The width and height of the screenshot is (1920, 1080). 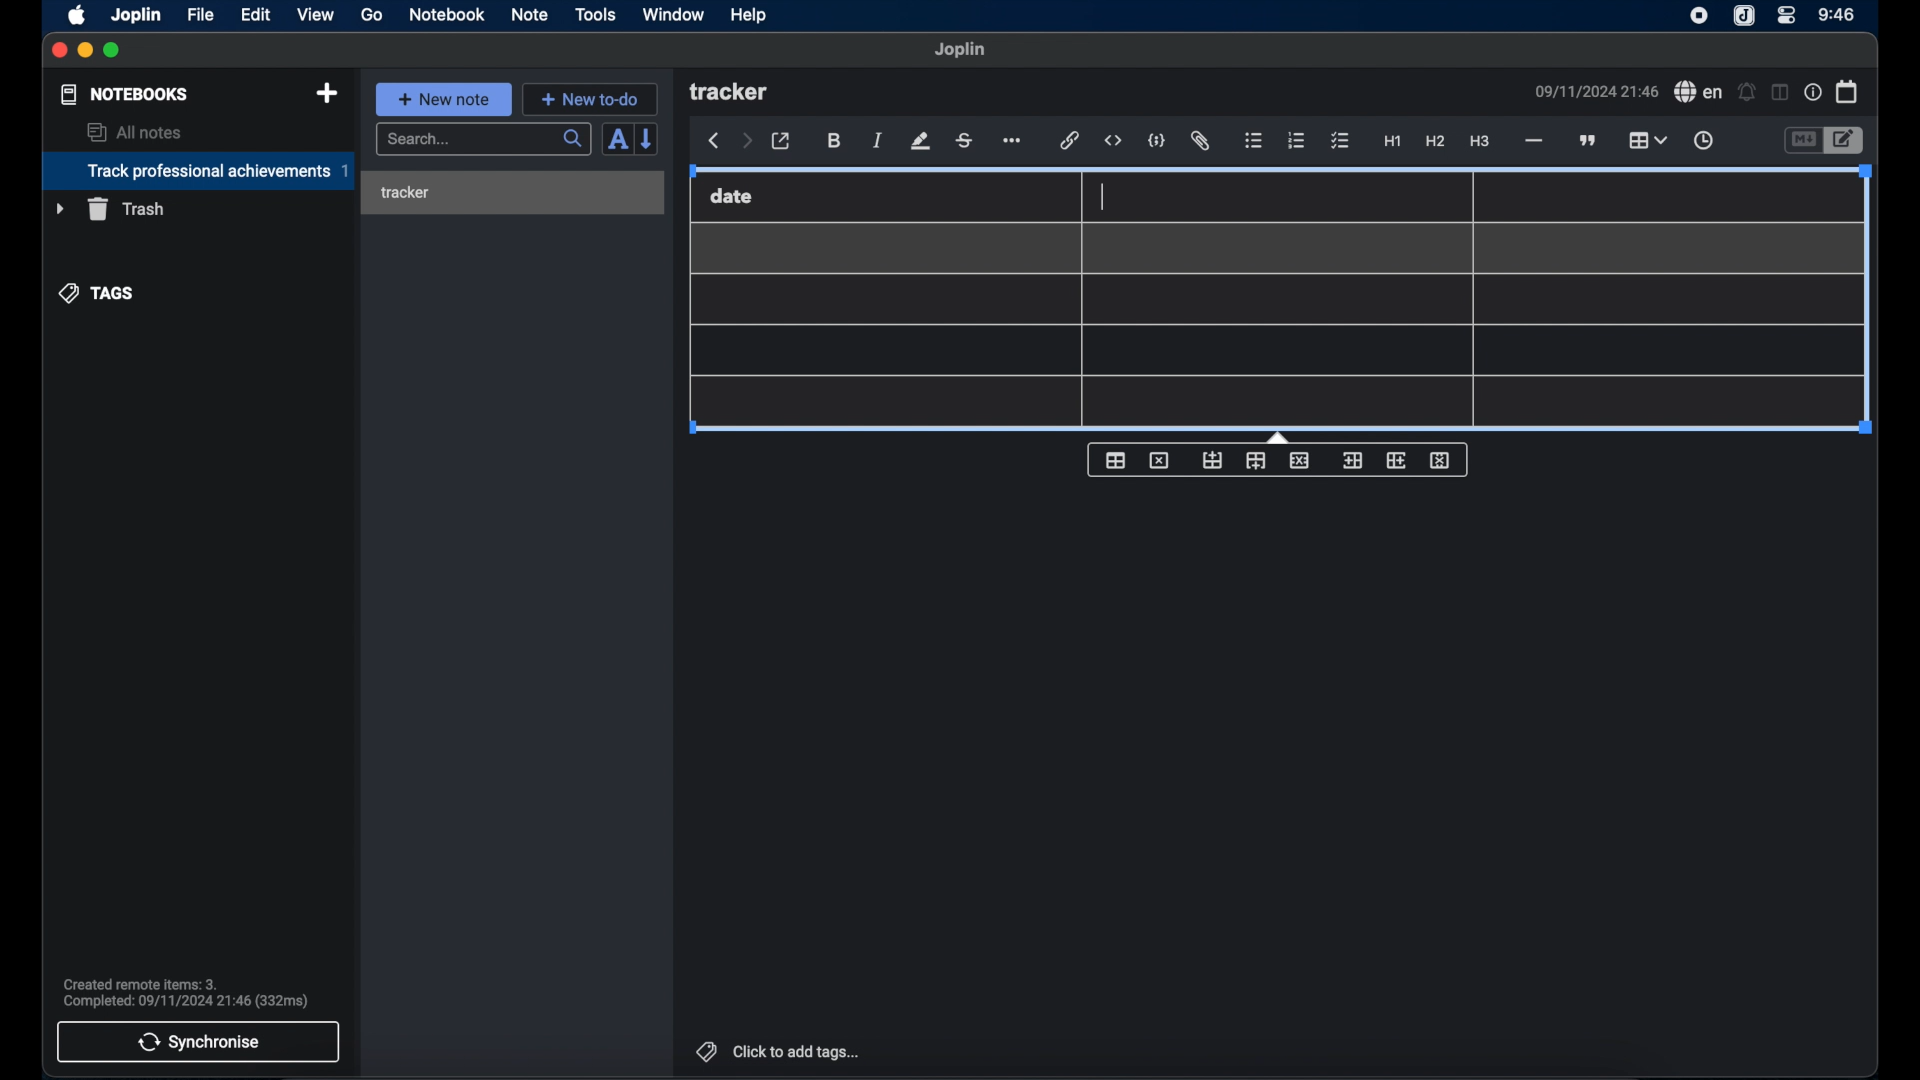 I want to click on insert column after, so click(x=1397, y=460).